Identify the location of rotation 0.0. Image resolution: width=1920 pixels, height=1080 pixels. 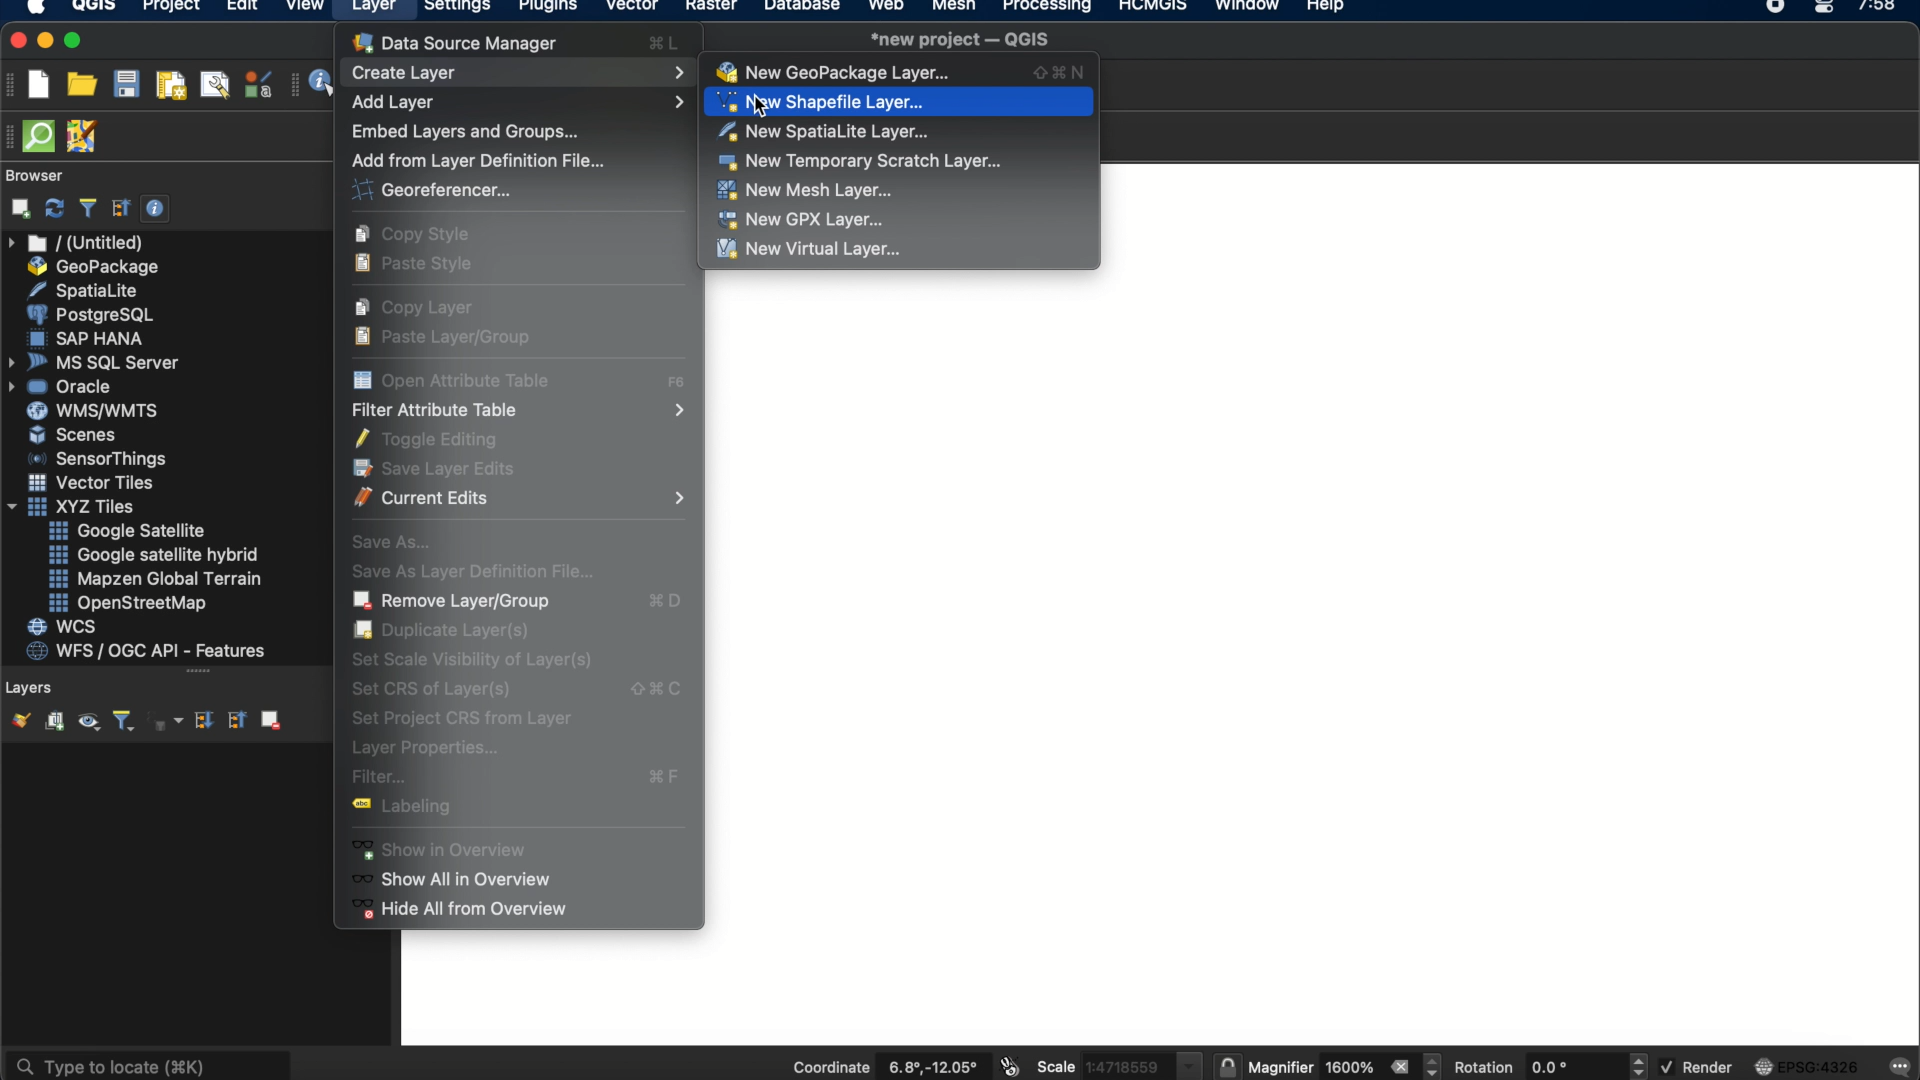
(1555, 1065).